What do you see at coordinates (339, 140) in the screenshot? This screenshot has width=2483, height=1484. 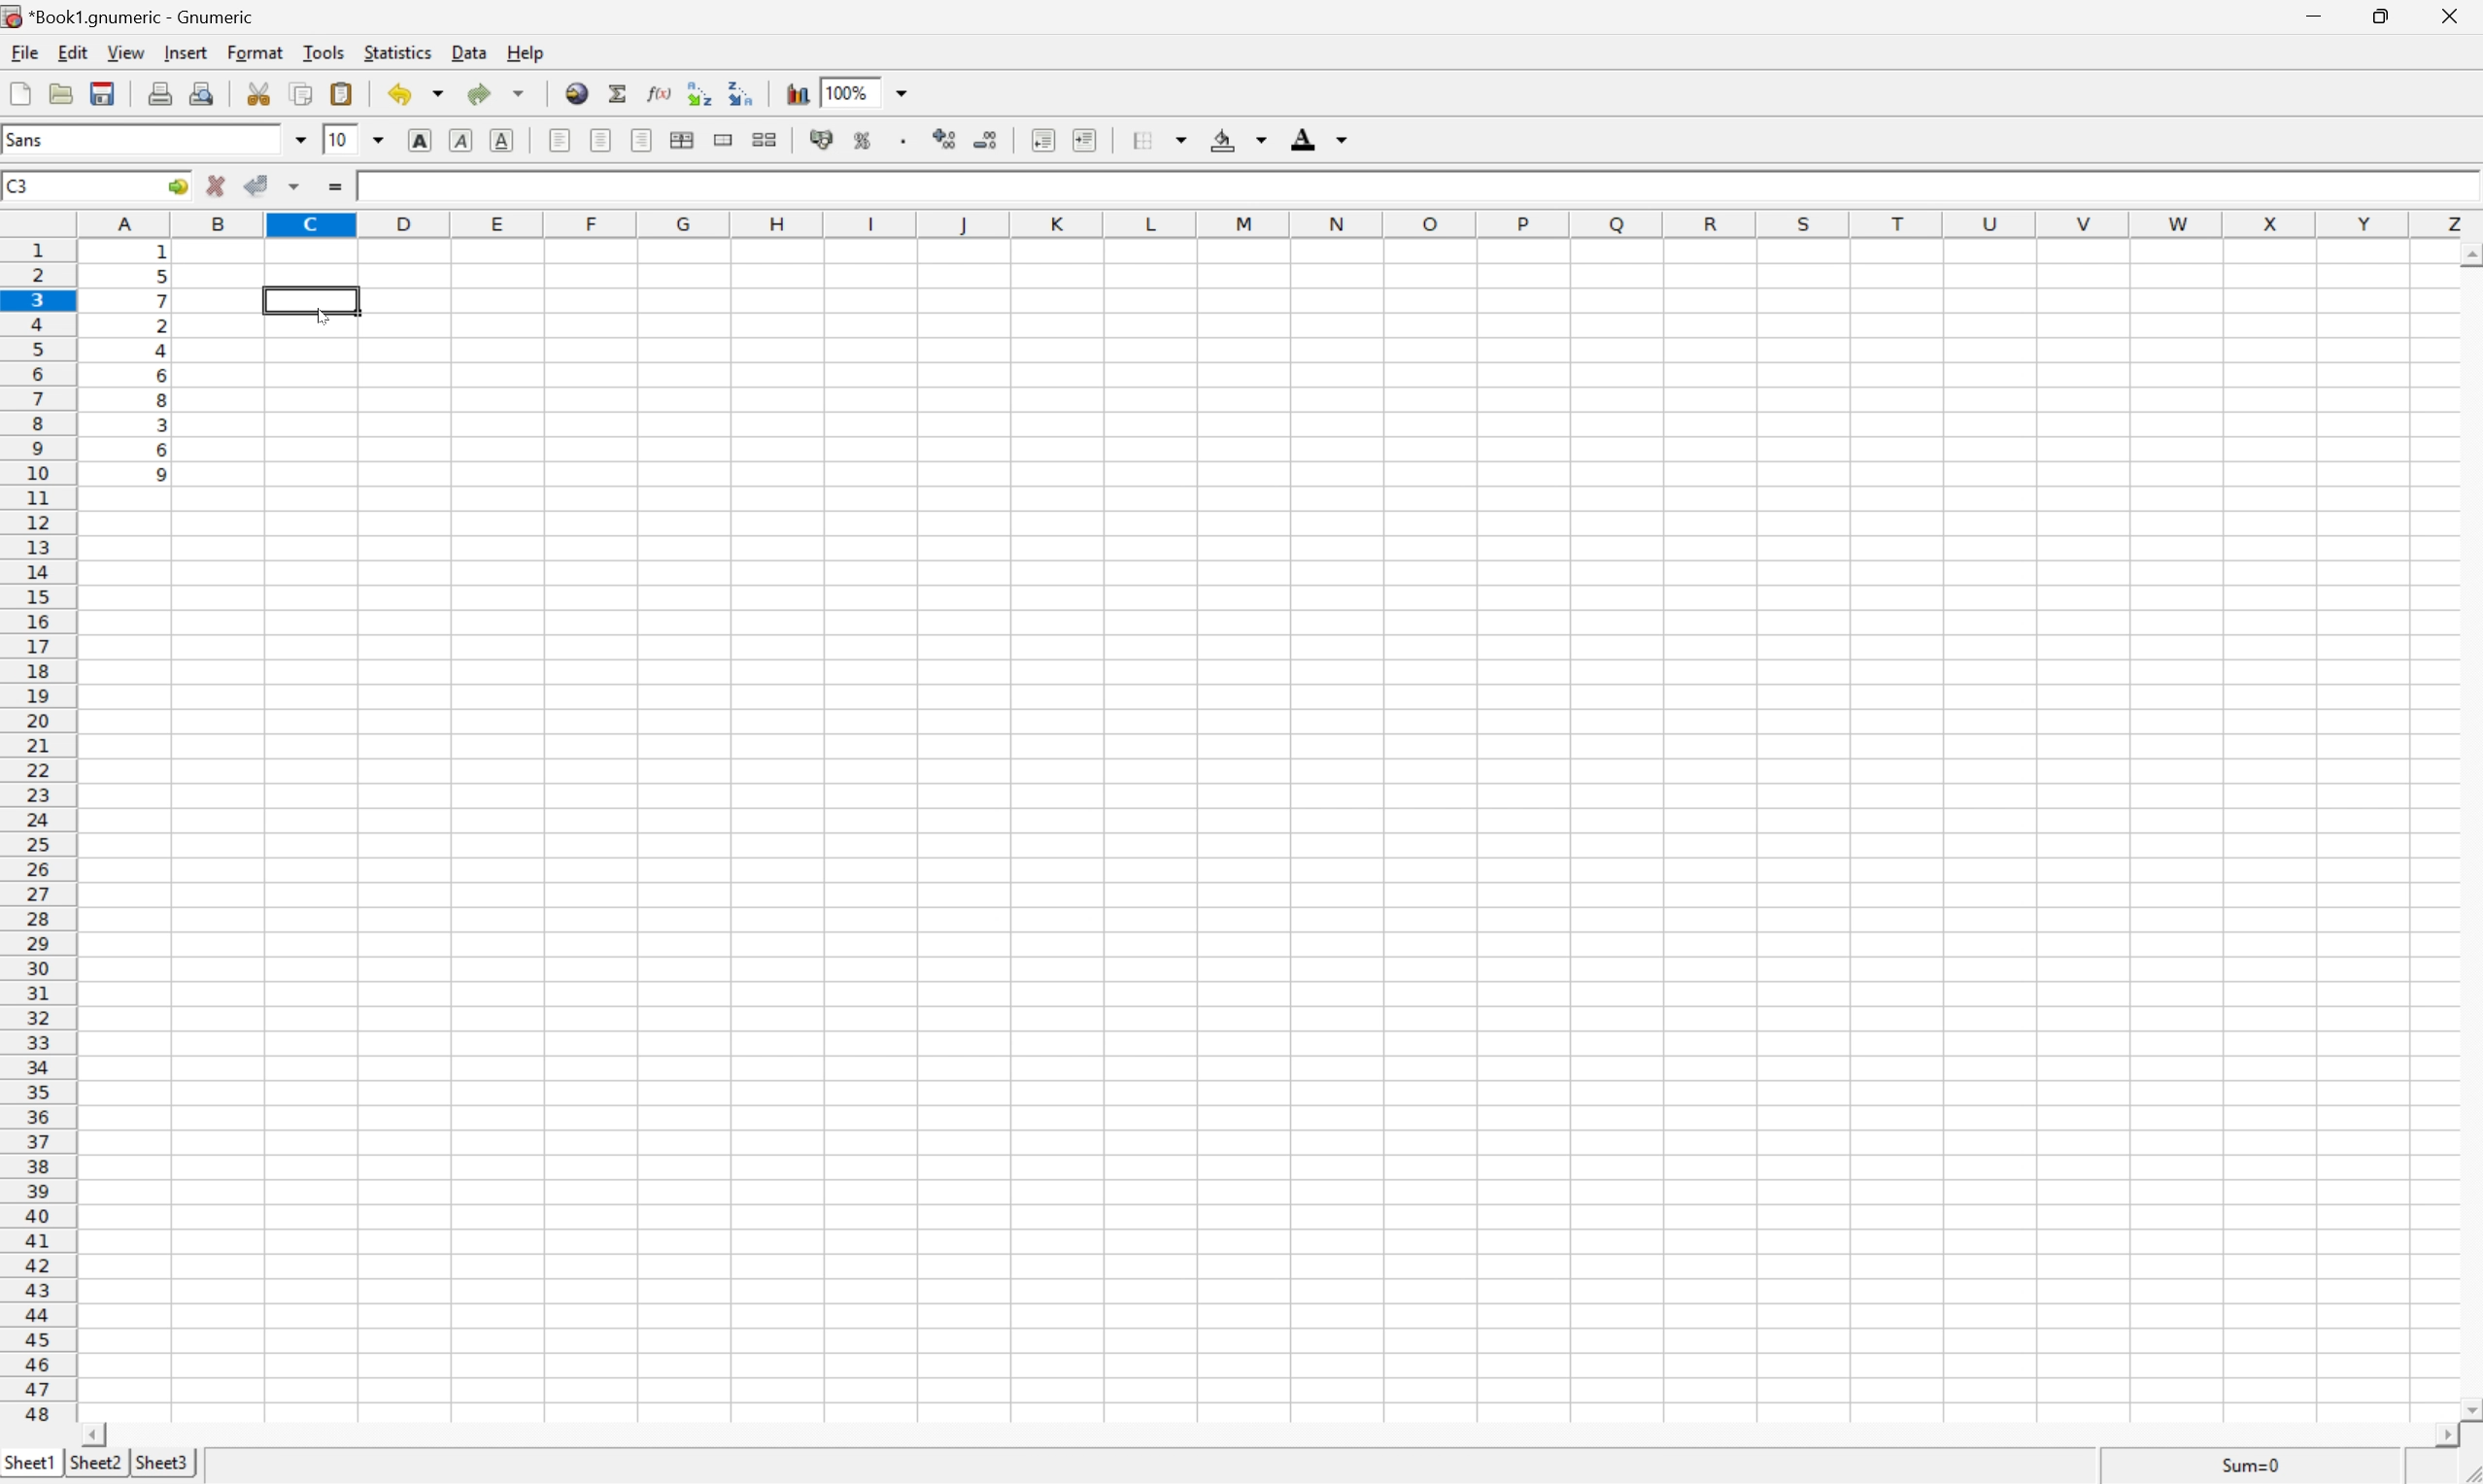 I see `10` at bounding box center [339, 140].